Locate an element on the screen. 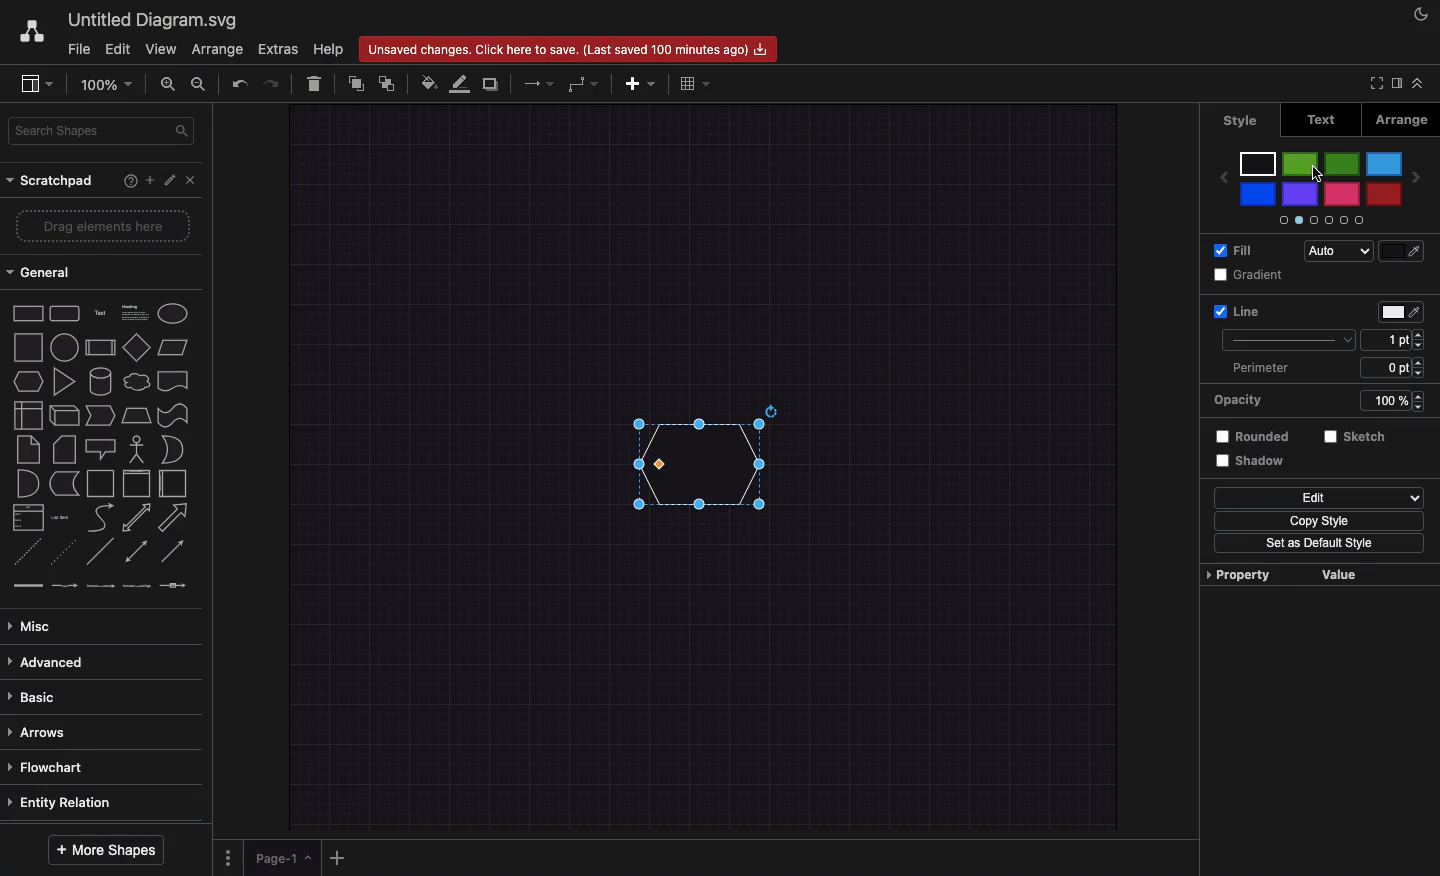 The height and width of the screenshot is (876, 1440). Sidebar is located at coordinates (1395, 83).